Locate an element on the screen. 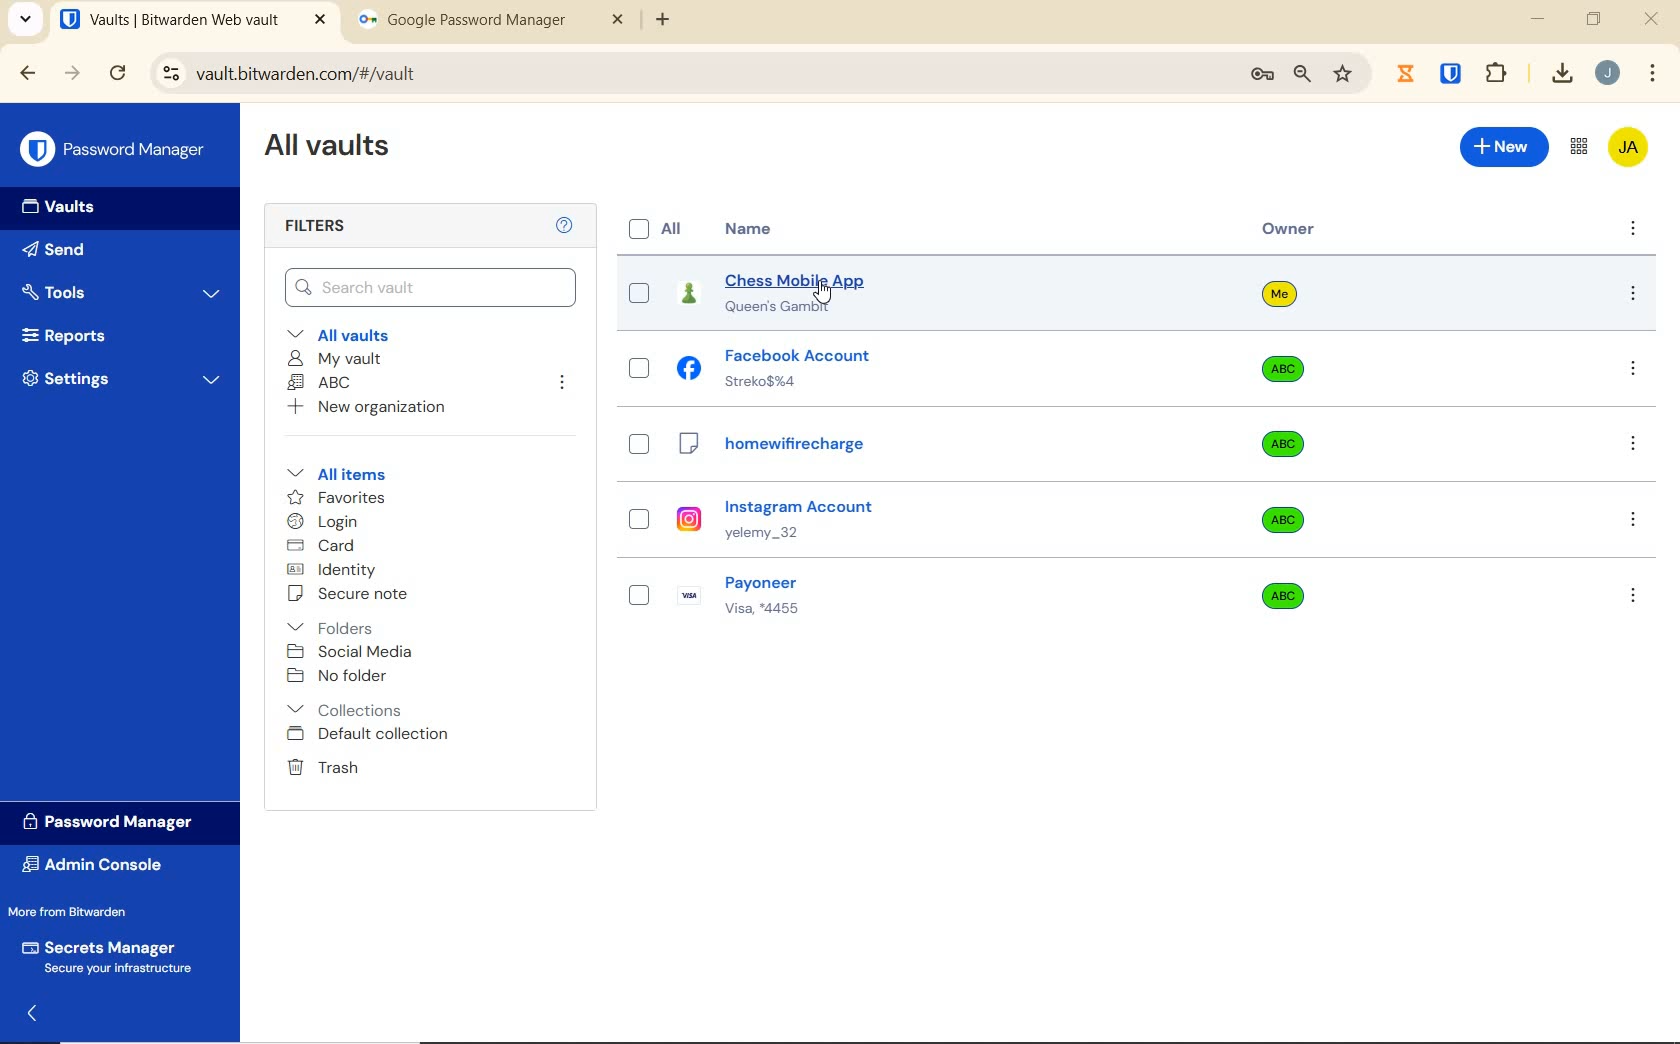 The width and height of the screenshot is (1680, 1044). restore is located at coordinates (1592, 18).